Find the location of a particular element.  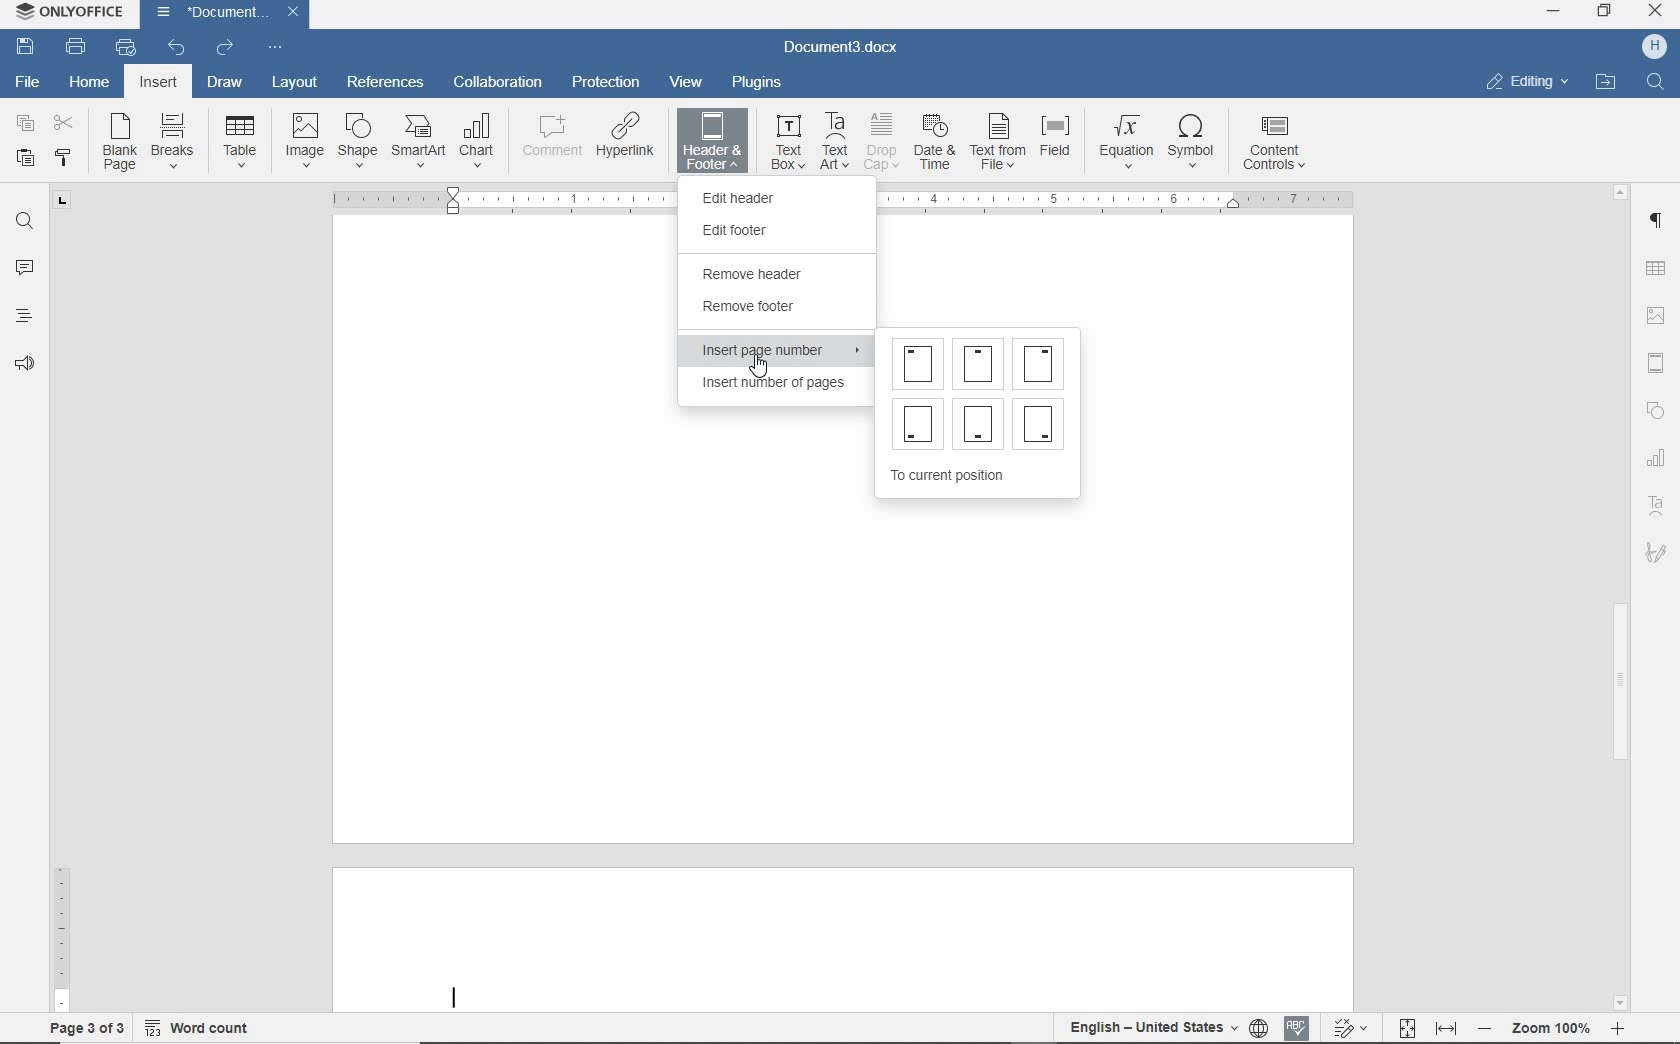

EDIT HEADER is located at coordinates (768, 198).